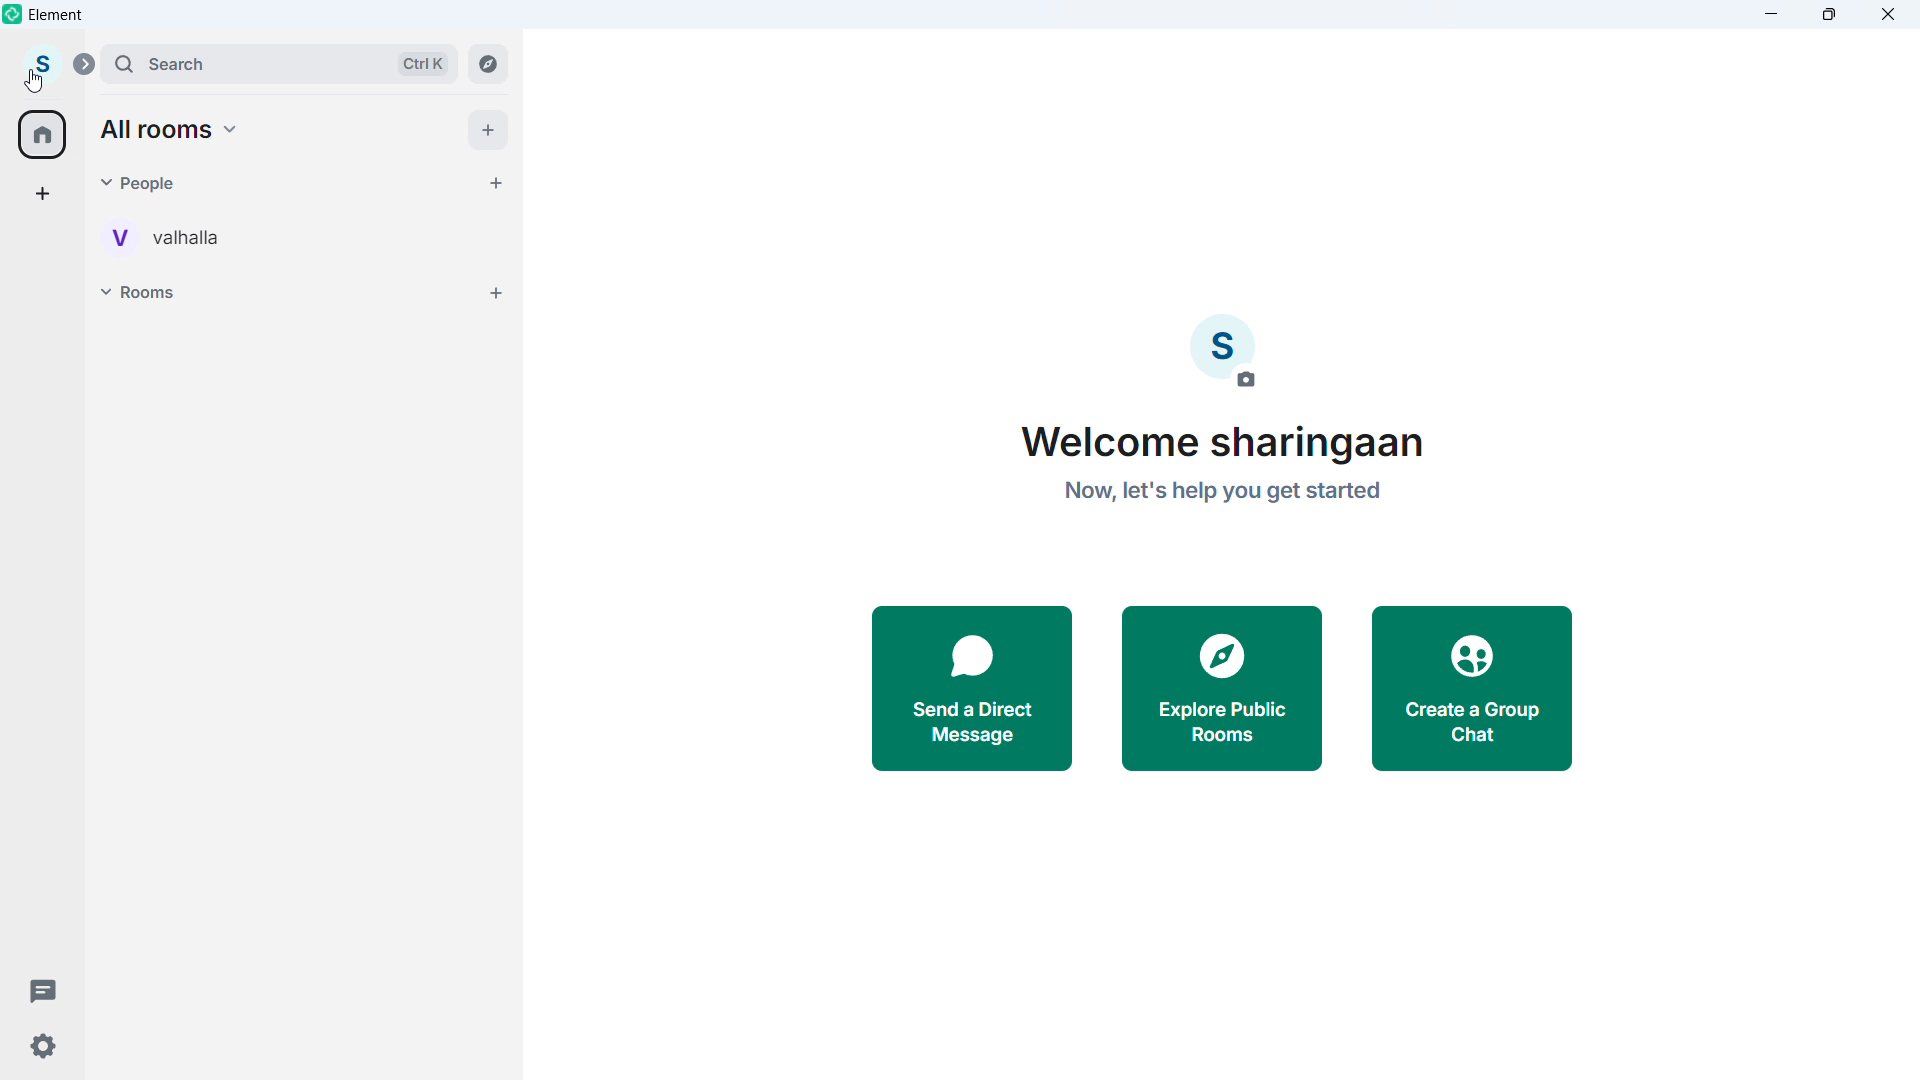  I want to click on Create a group chat , so click(1470, 690).